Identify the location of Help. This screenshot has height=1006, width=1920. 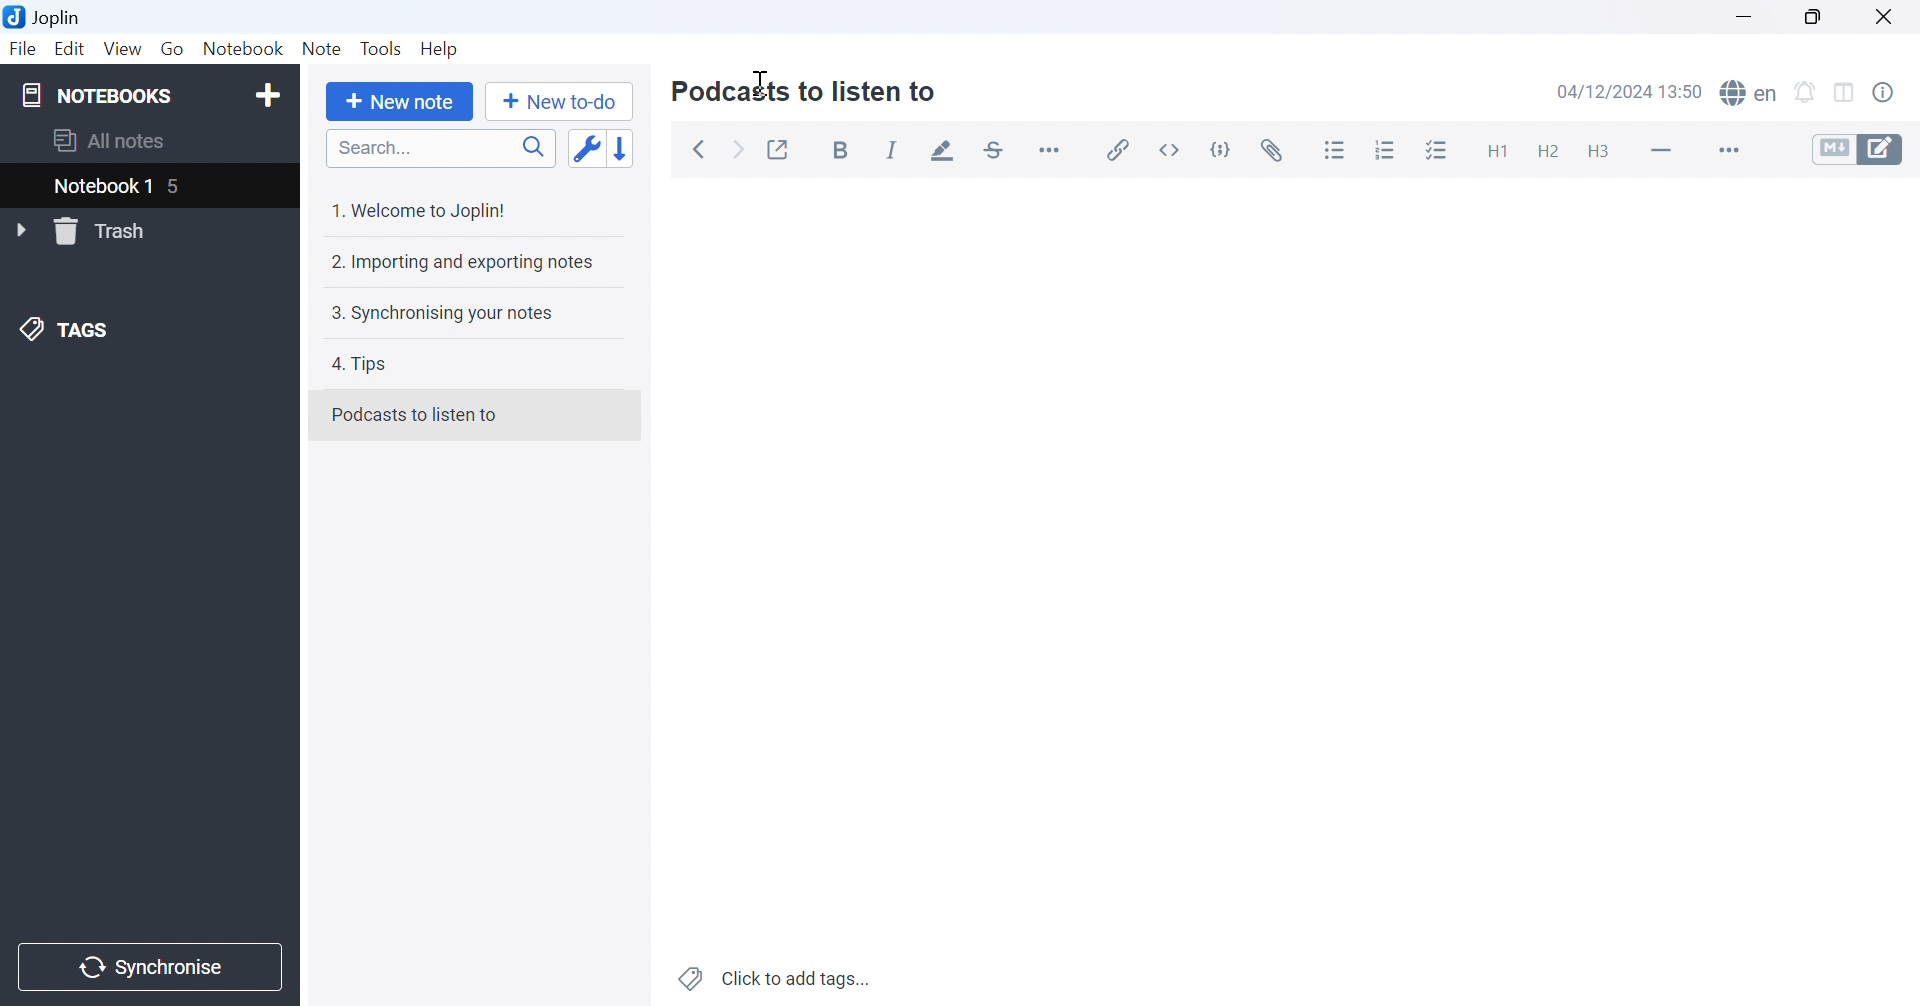
(445, 50).